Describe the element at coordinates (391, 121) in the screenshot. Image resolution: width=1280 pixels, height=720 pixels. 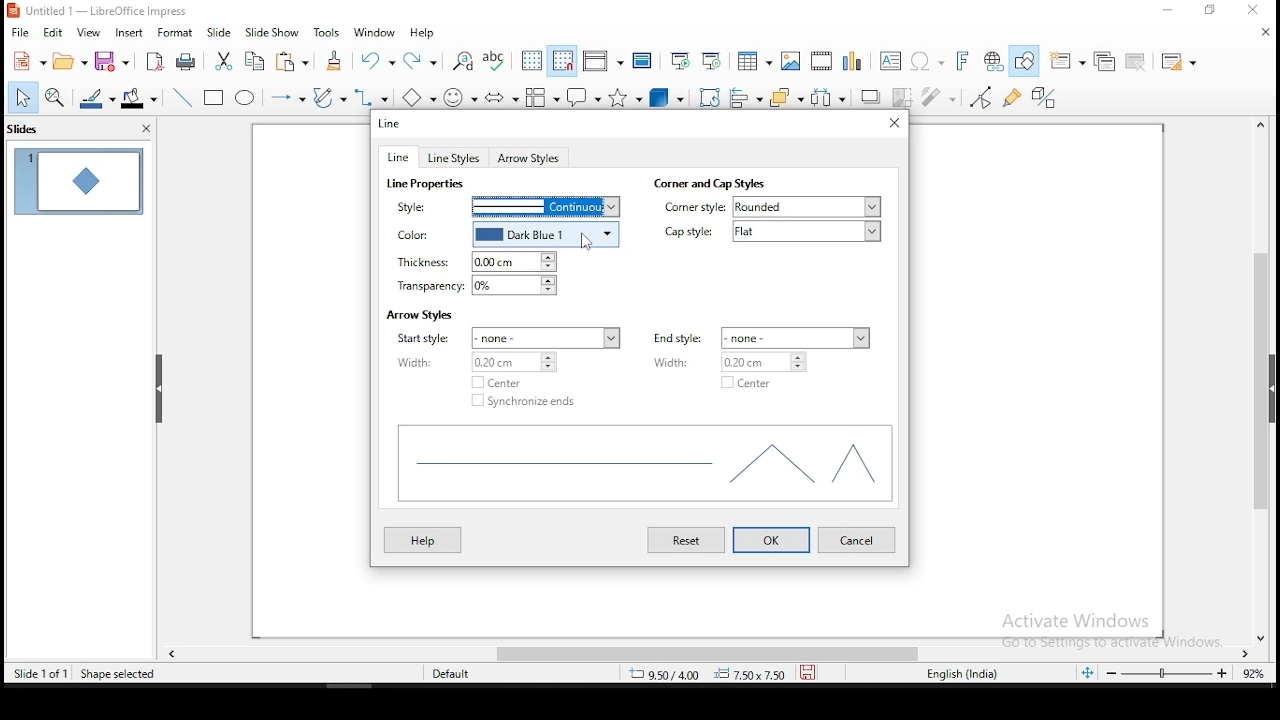
I see `line` at that location.